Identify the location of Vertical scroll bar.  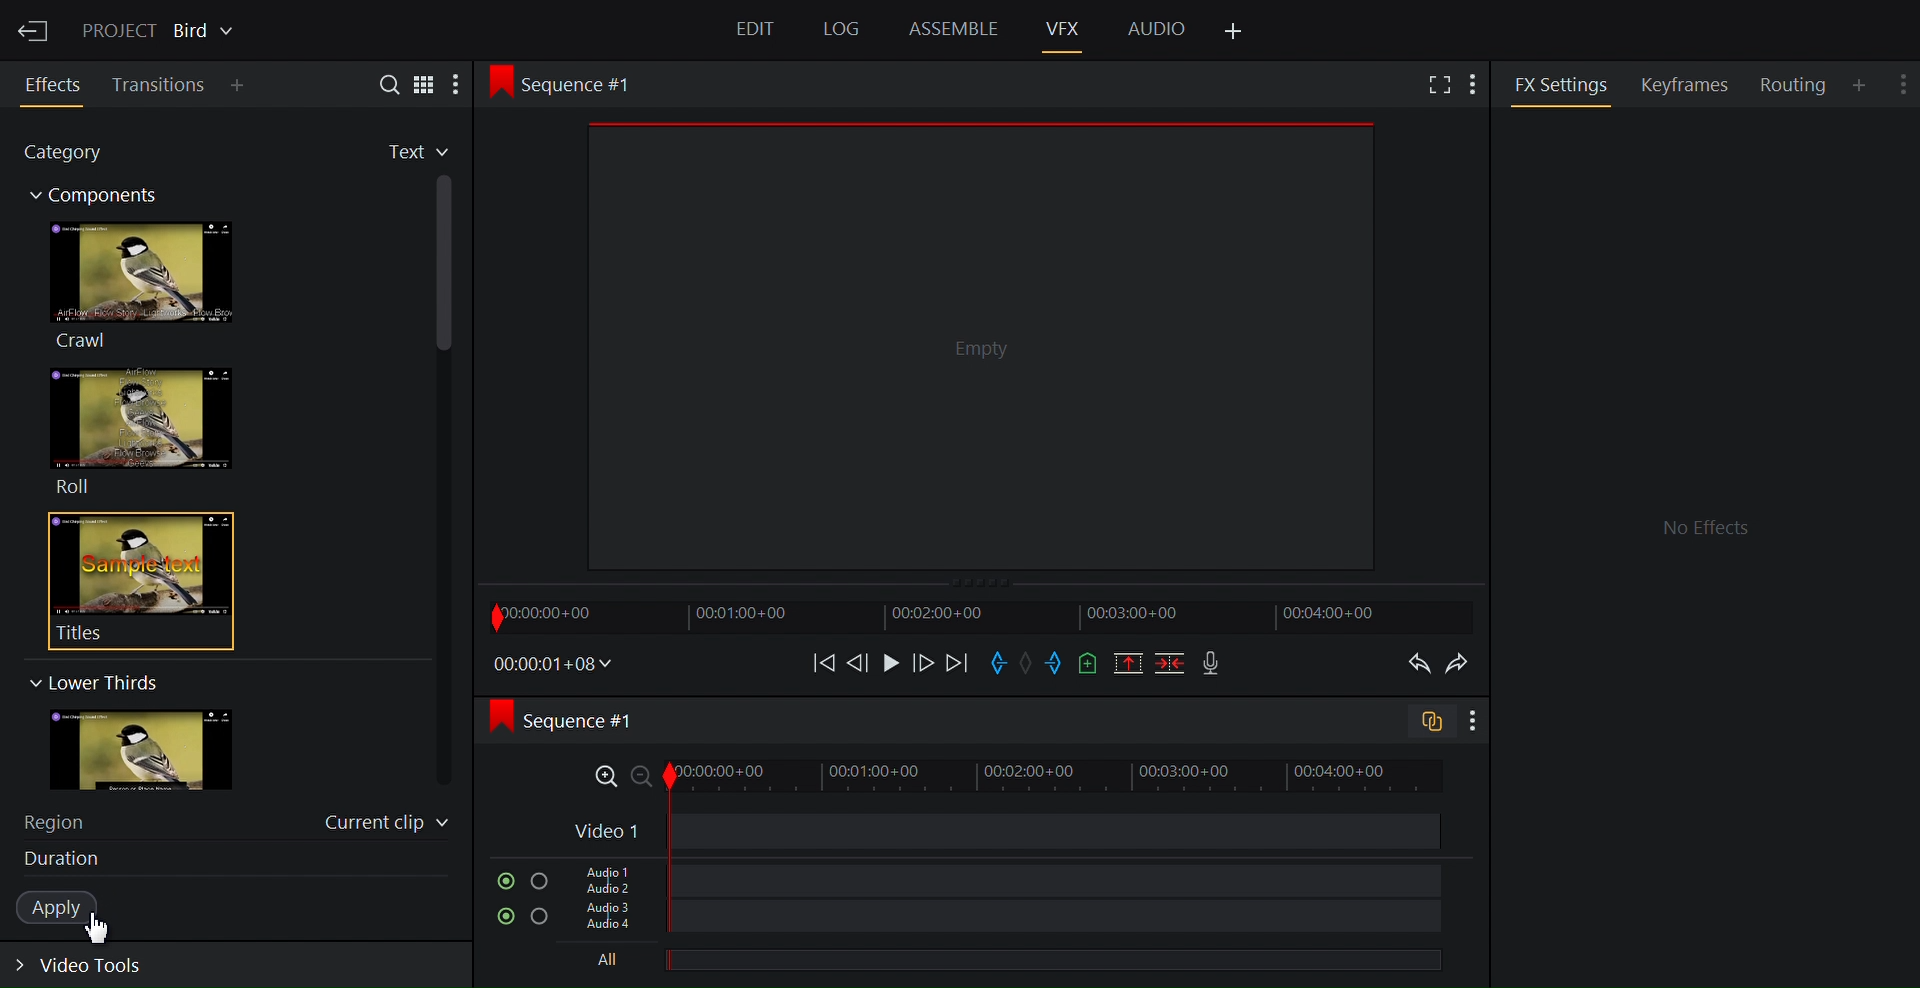
(446, 365).